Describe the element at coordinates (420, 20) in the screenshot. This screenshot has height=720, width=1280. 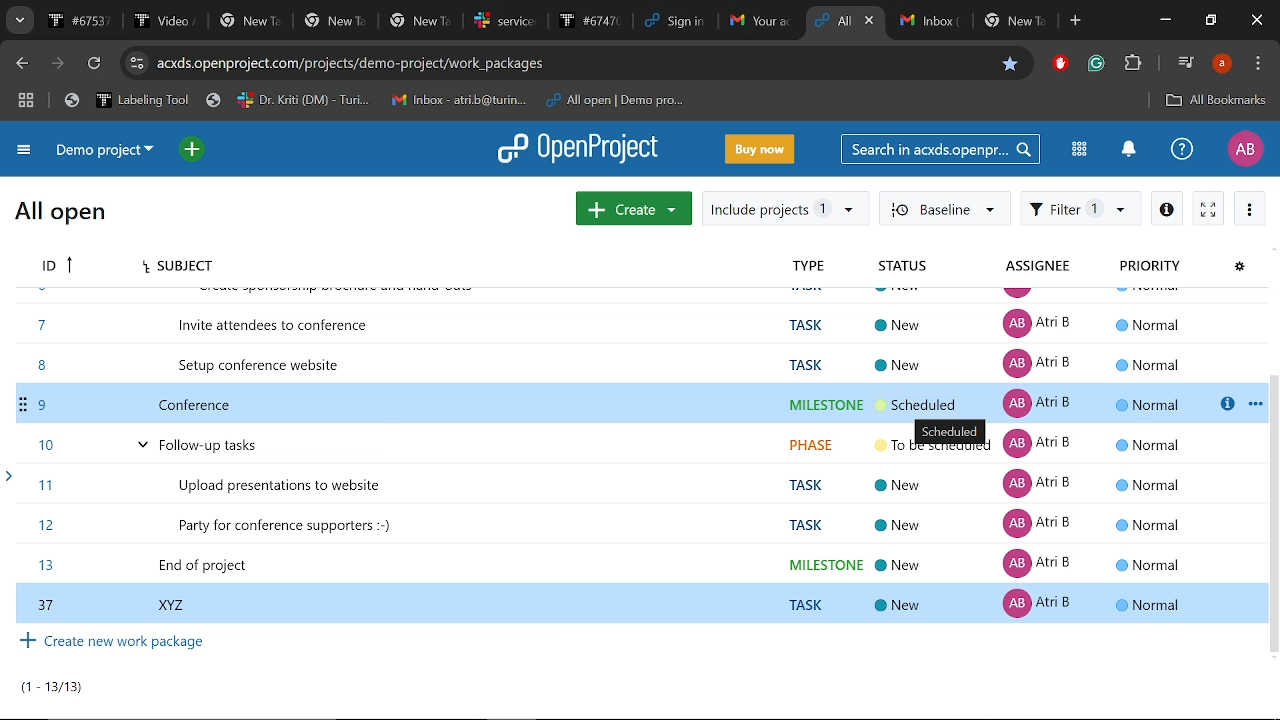
I see `Tabs` at that location.